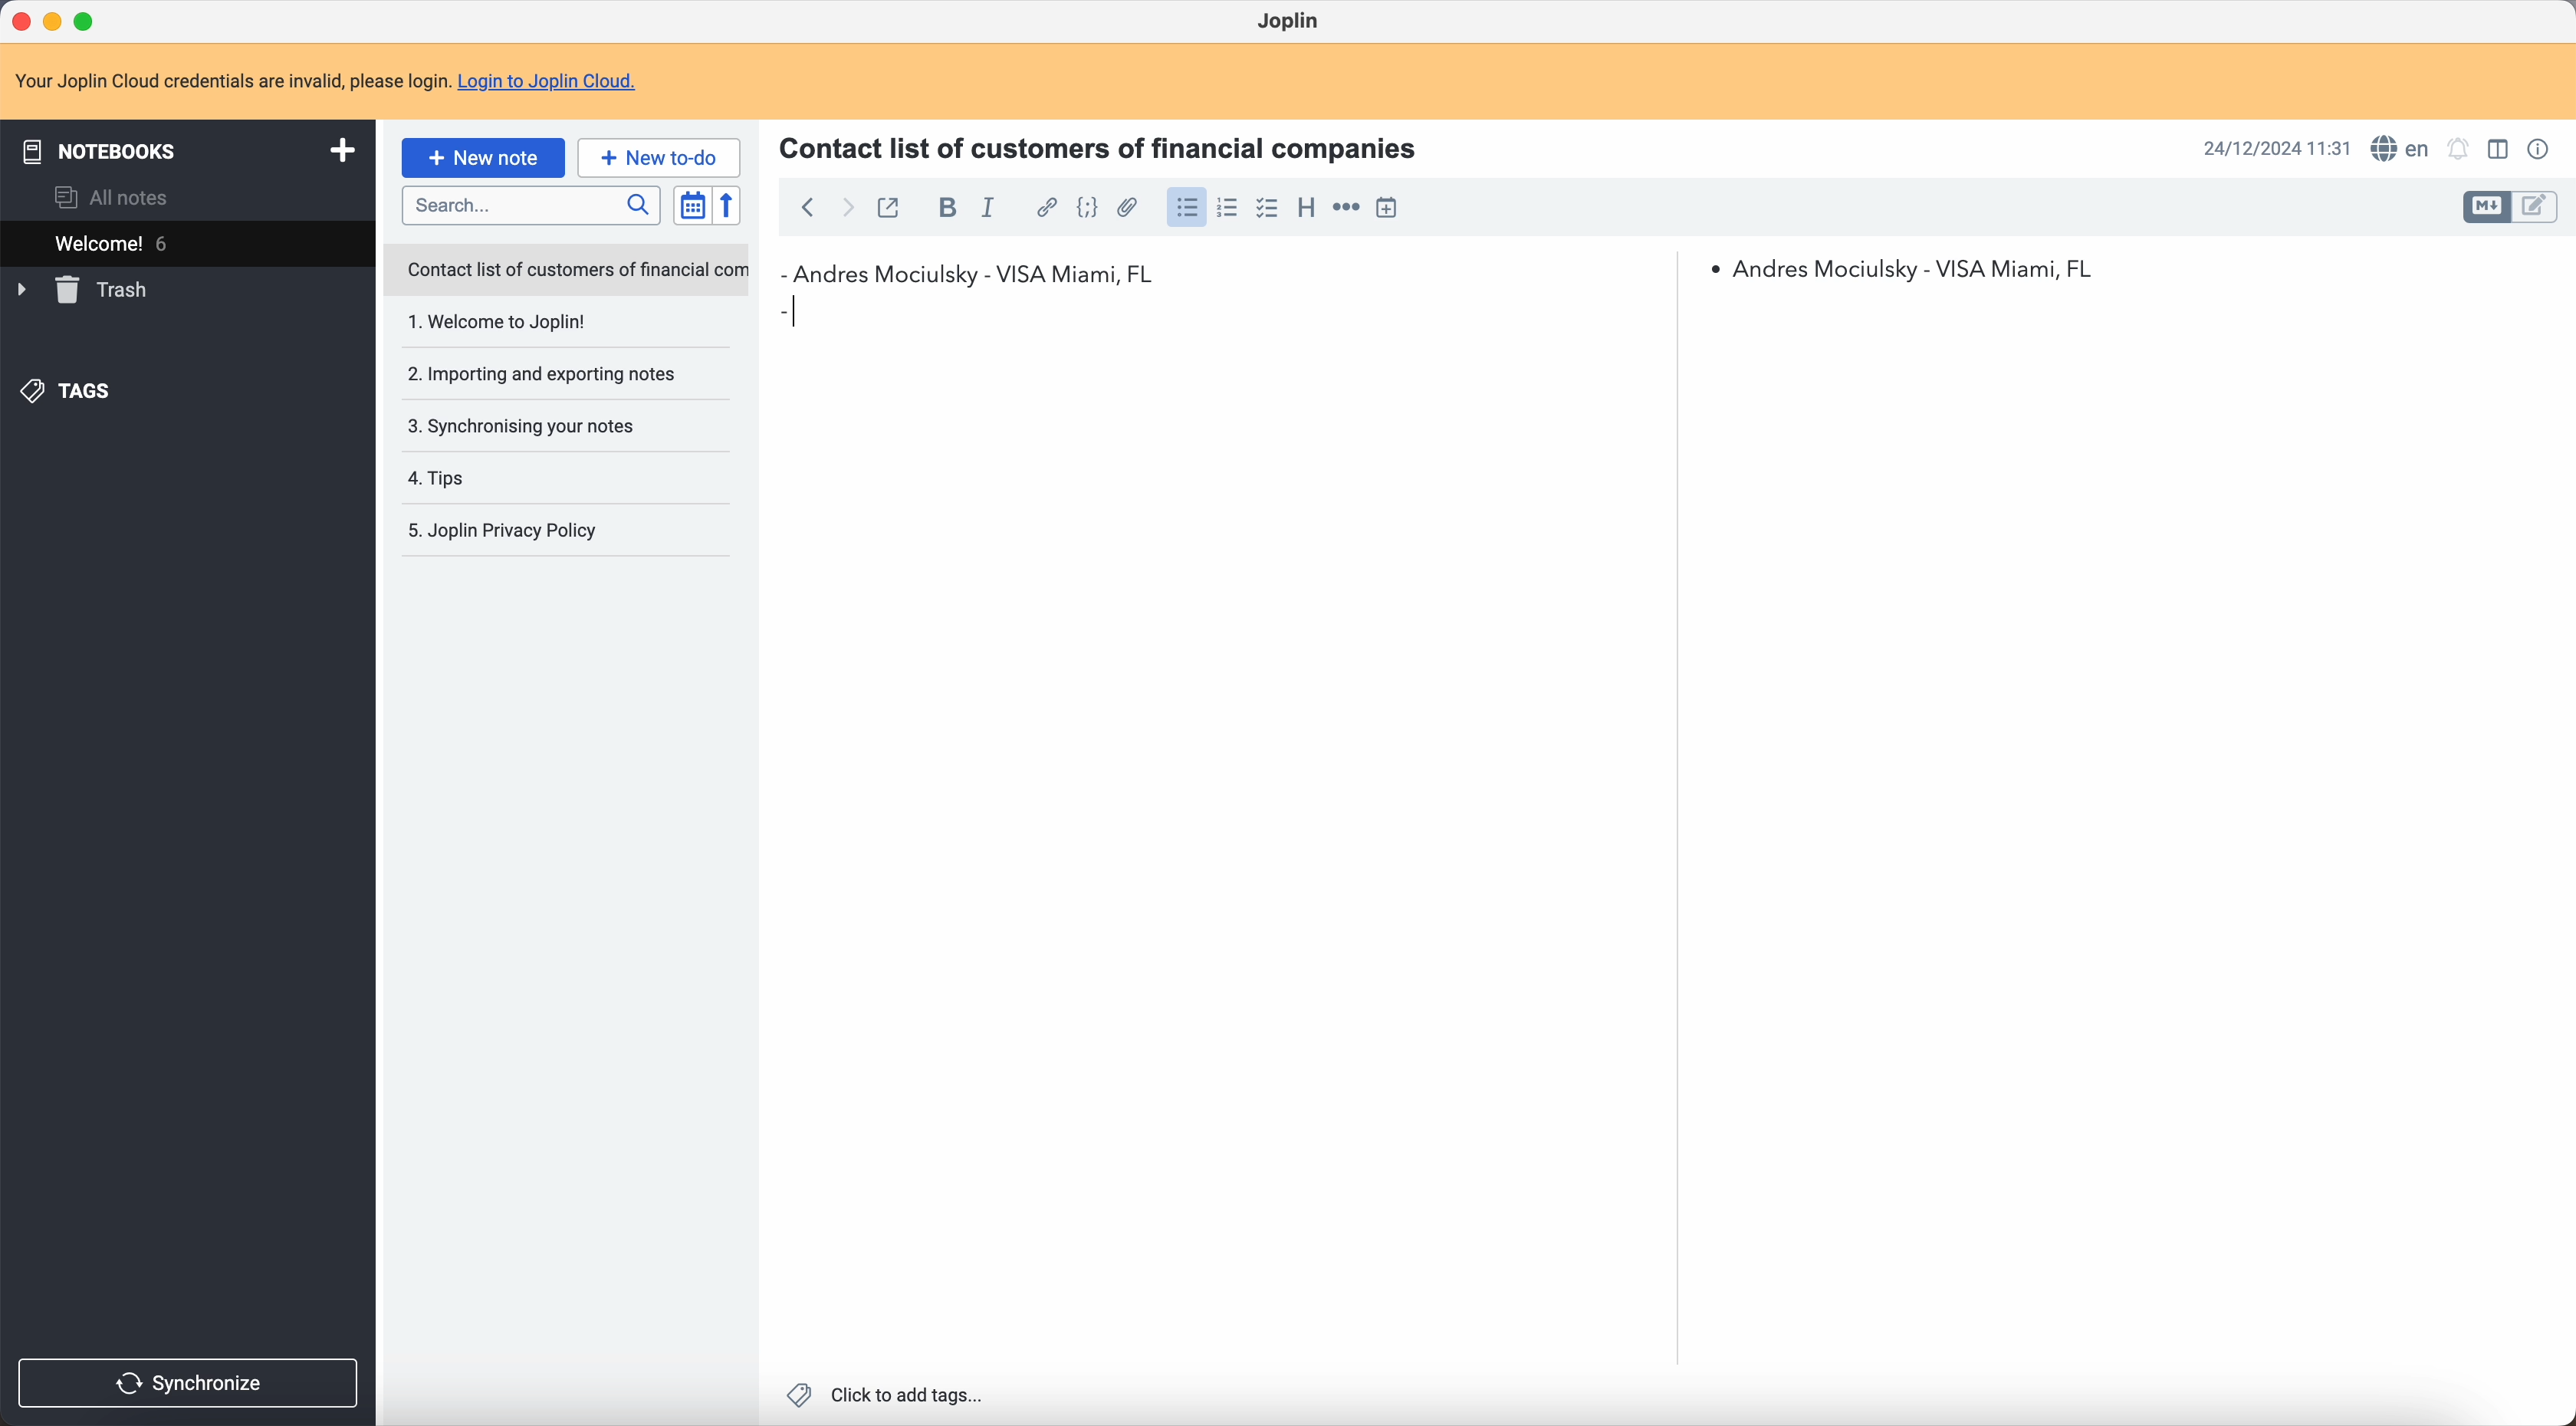 This screenshot has height=1426, width=2576. Describe the element at coordinates (1087, 209) in the screenshot. I see `code` at that location.